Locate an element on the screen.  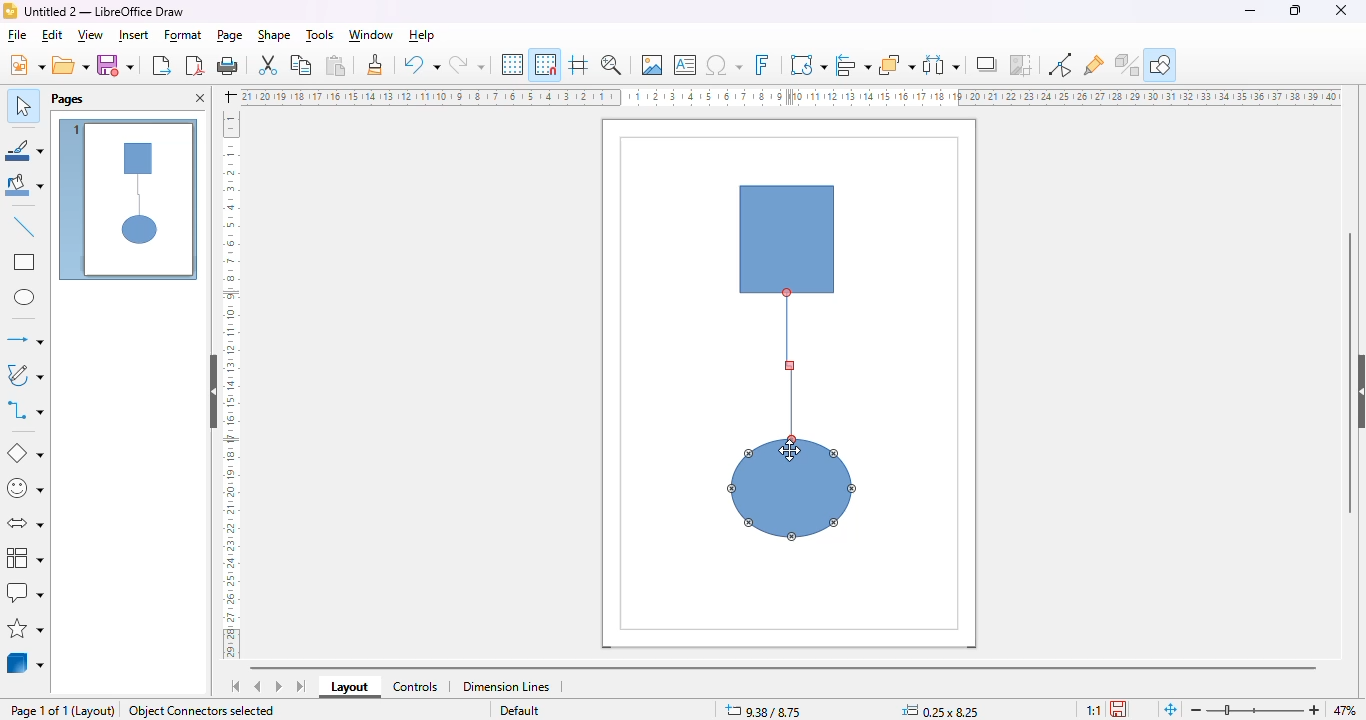
vertical scroll bar is located at coordinates (1350, 373).